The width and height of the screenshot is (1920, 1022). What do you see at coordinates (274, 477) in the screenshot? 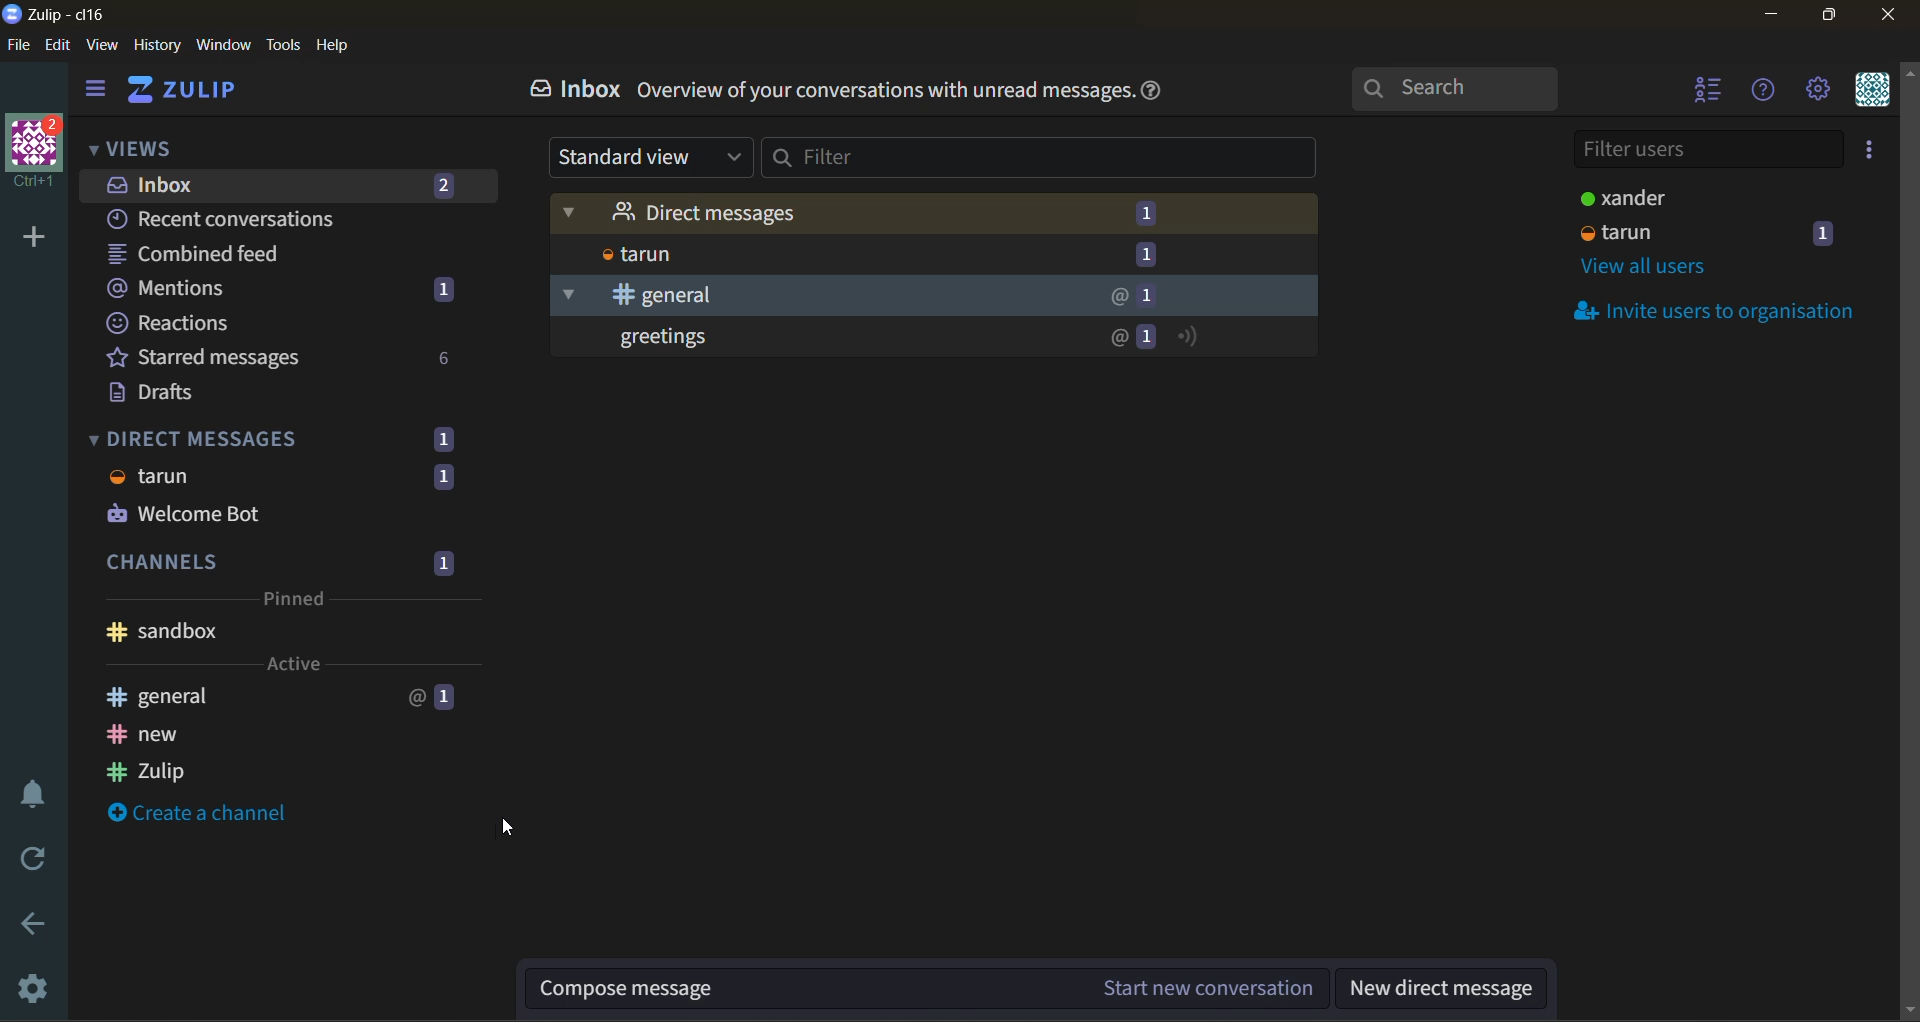
I see `tarun` at bounding box center [274, 477].